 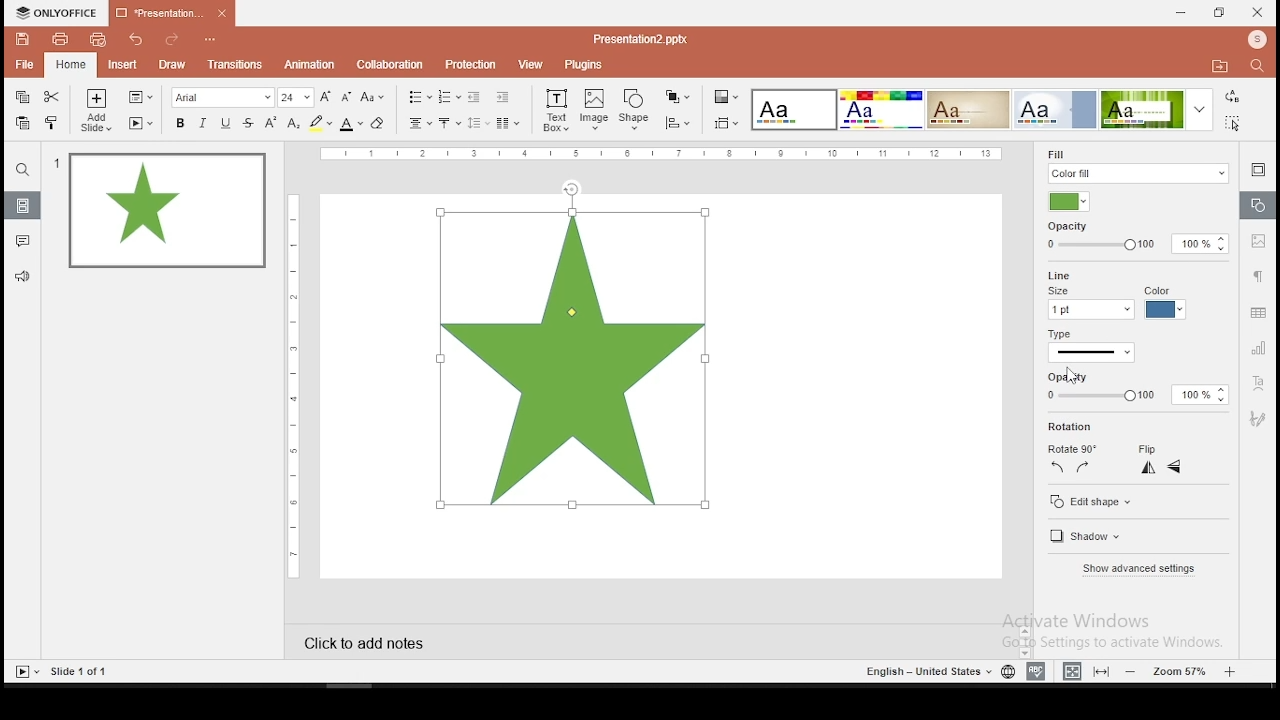 I want to click on decrease size, so click(x=347, y=97).